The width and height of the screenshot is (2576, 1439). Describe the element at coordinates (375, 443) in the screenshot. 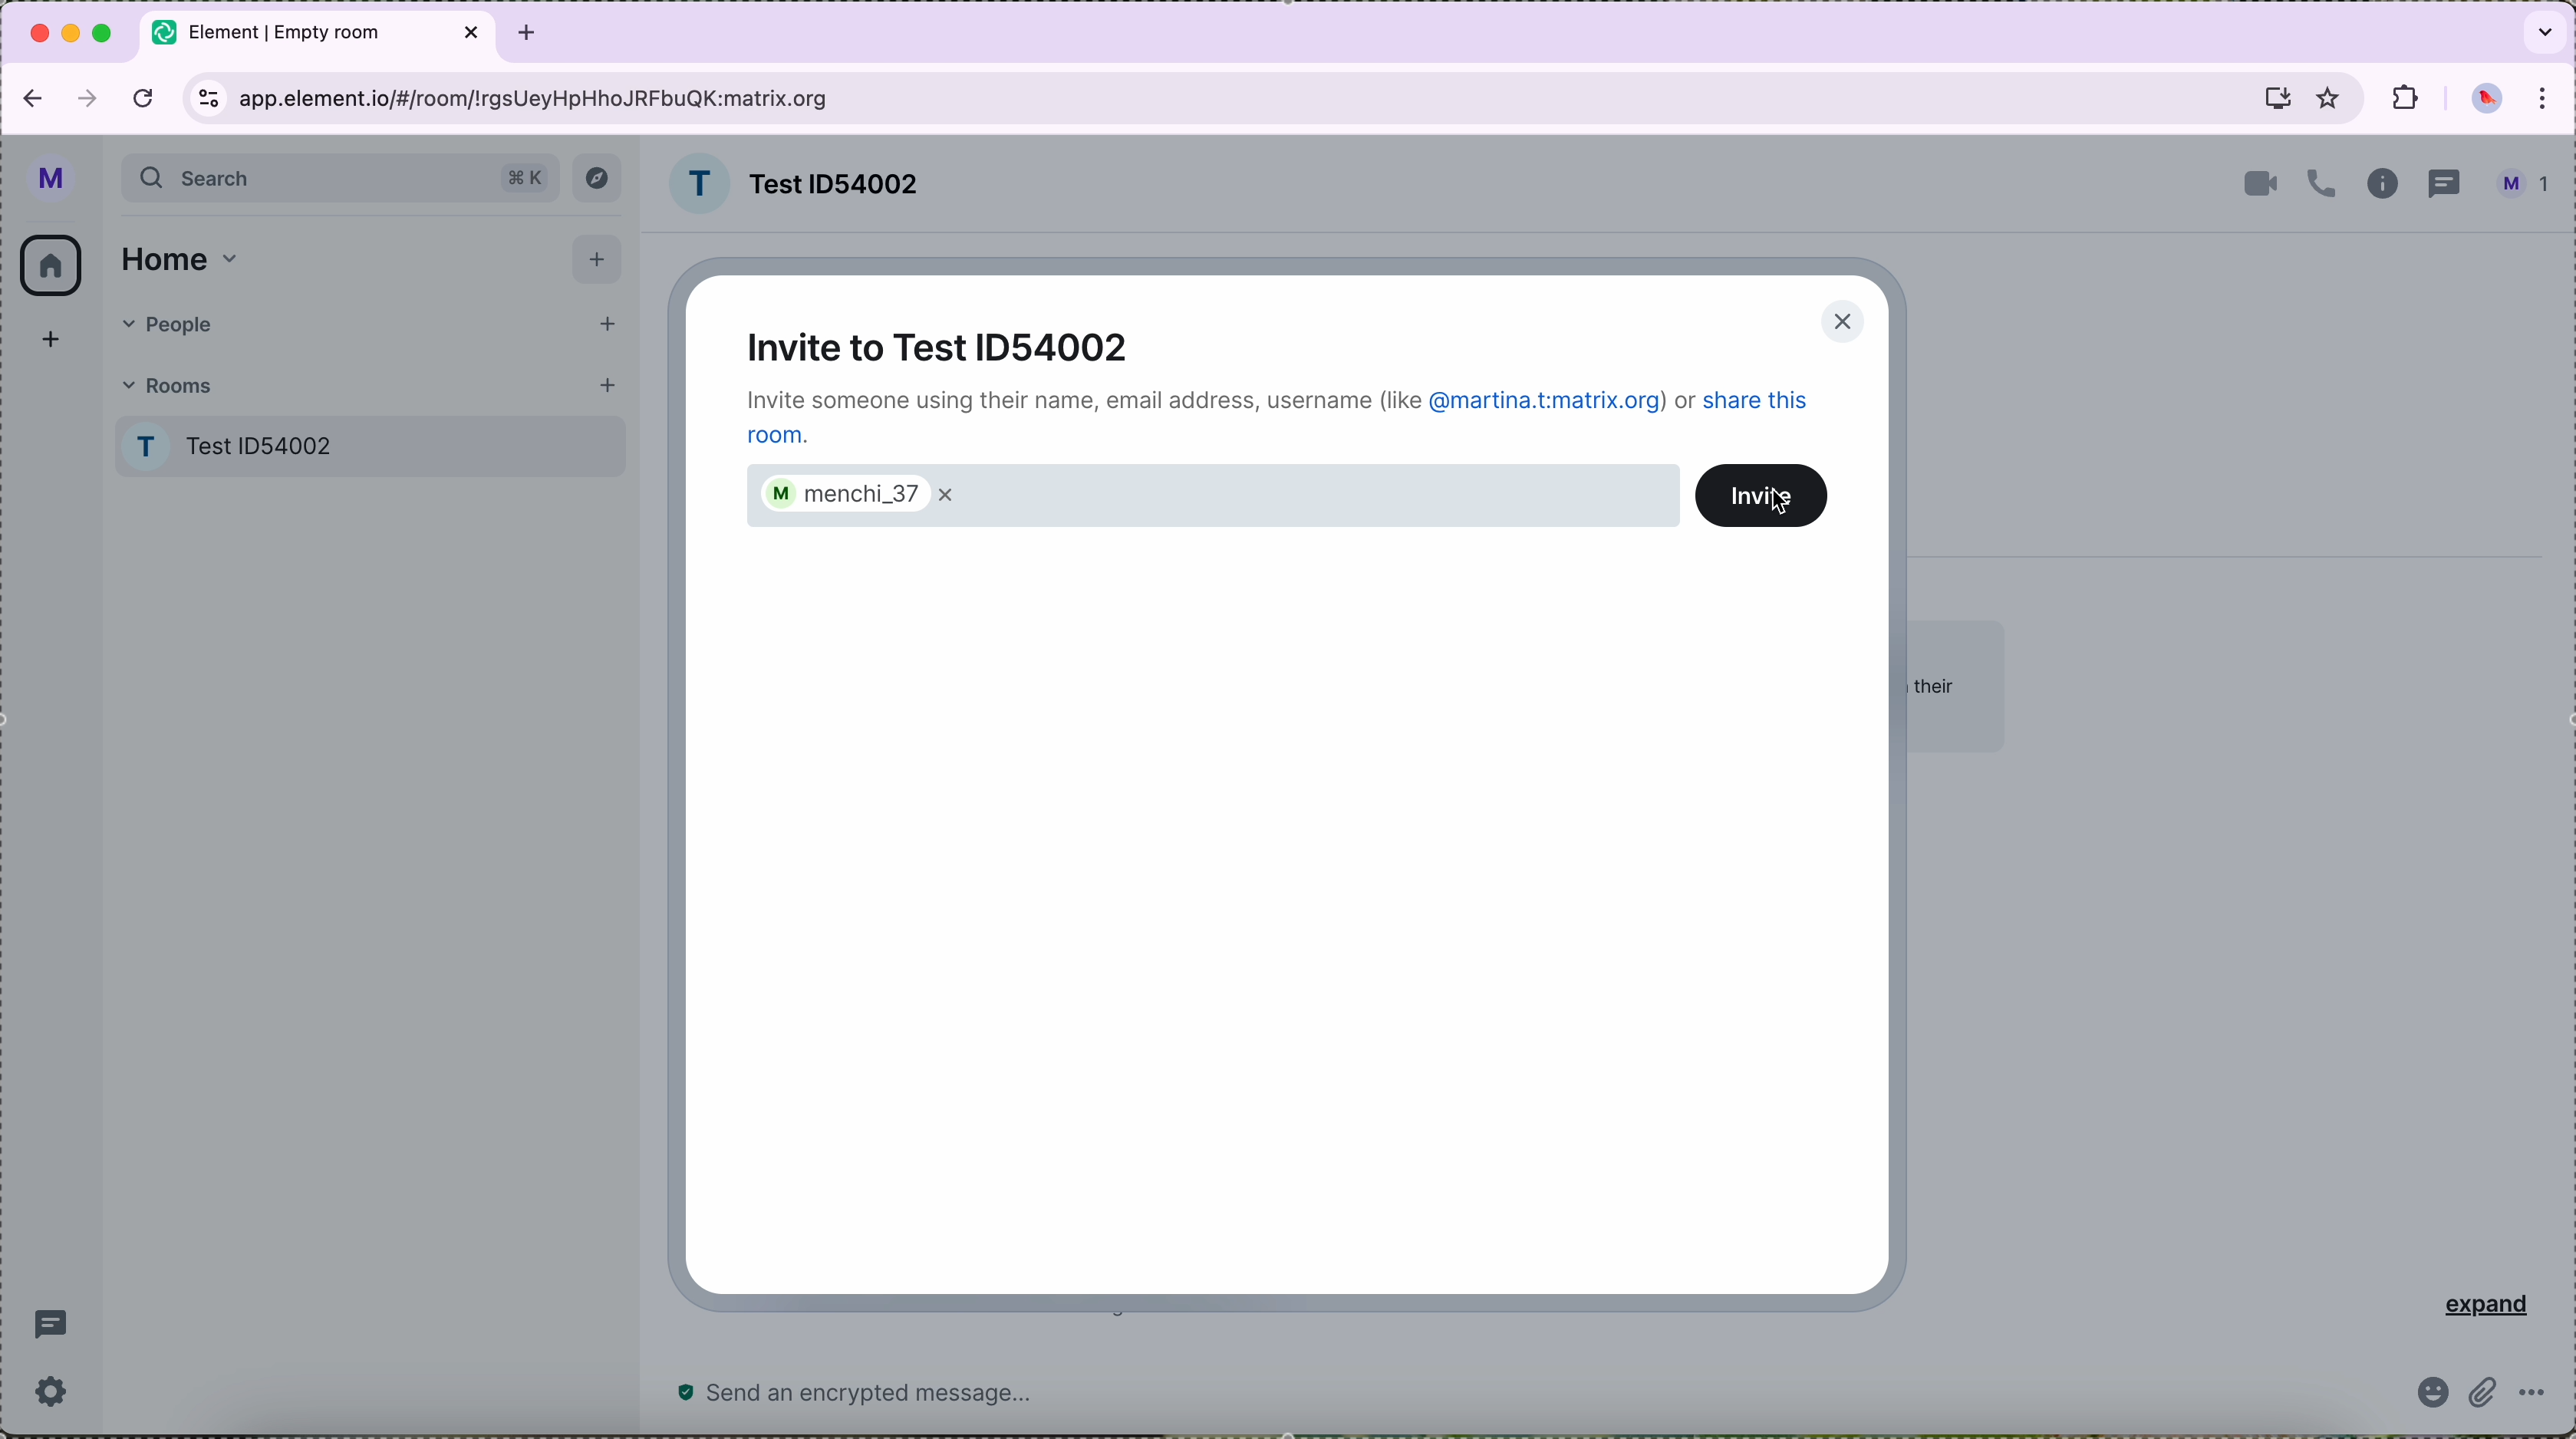

I see `Test room` at that location.